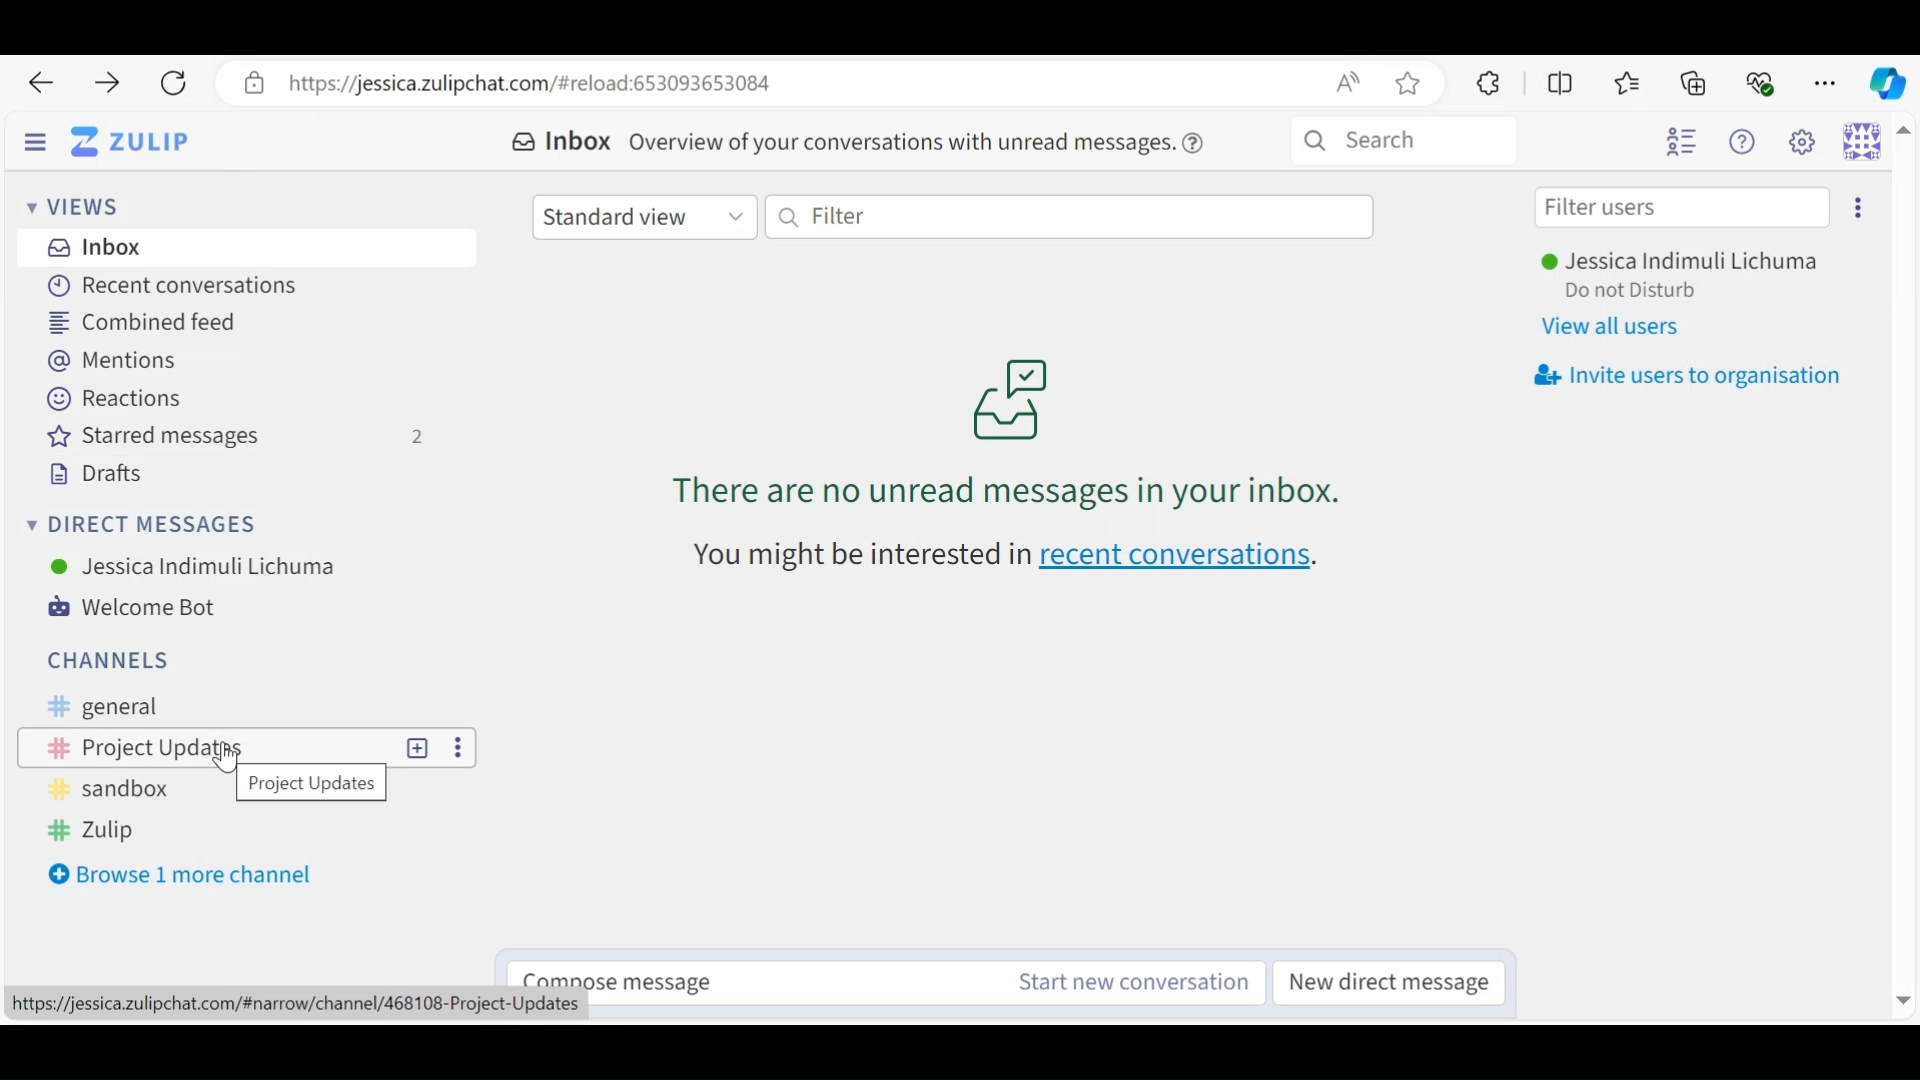 The width and height of the screenshot is (1920, 1080). I want to click on Views, so click(81, 209).